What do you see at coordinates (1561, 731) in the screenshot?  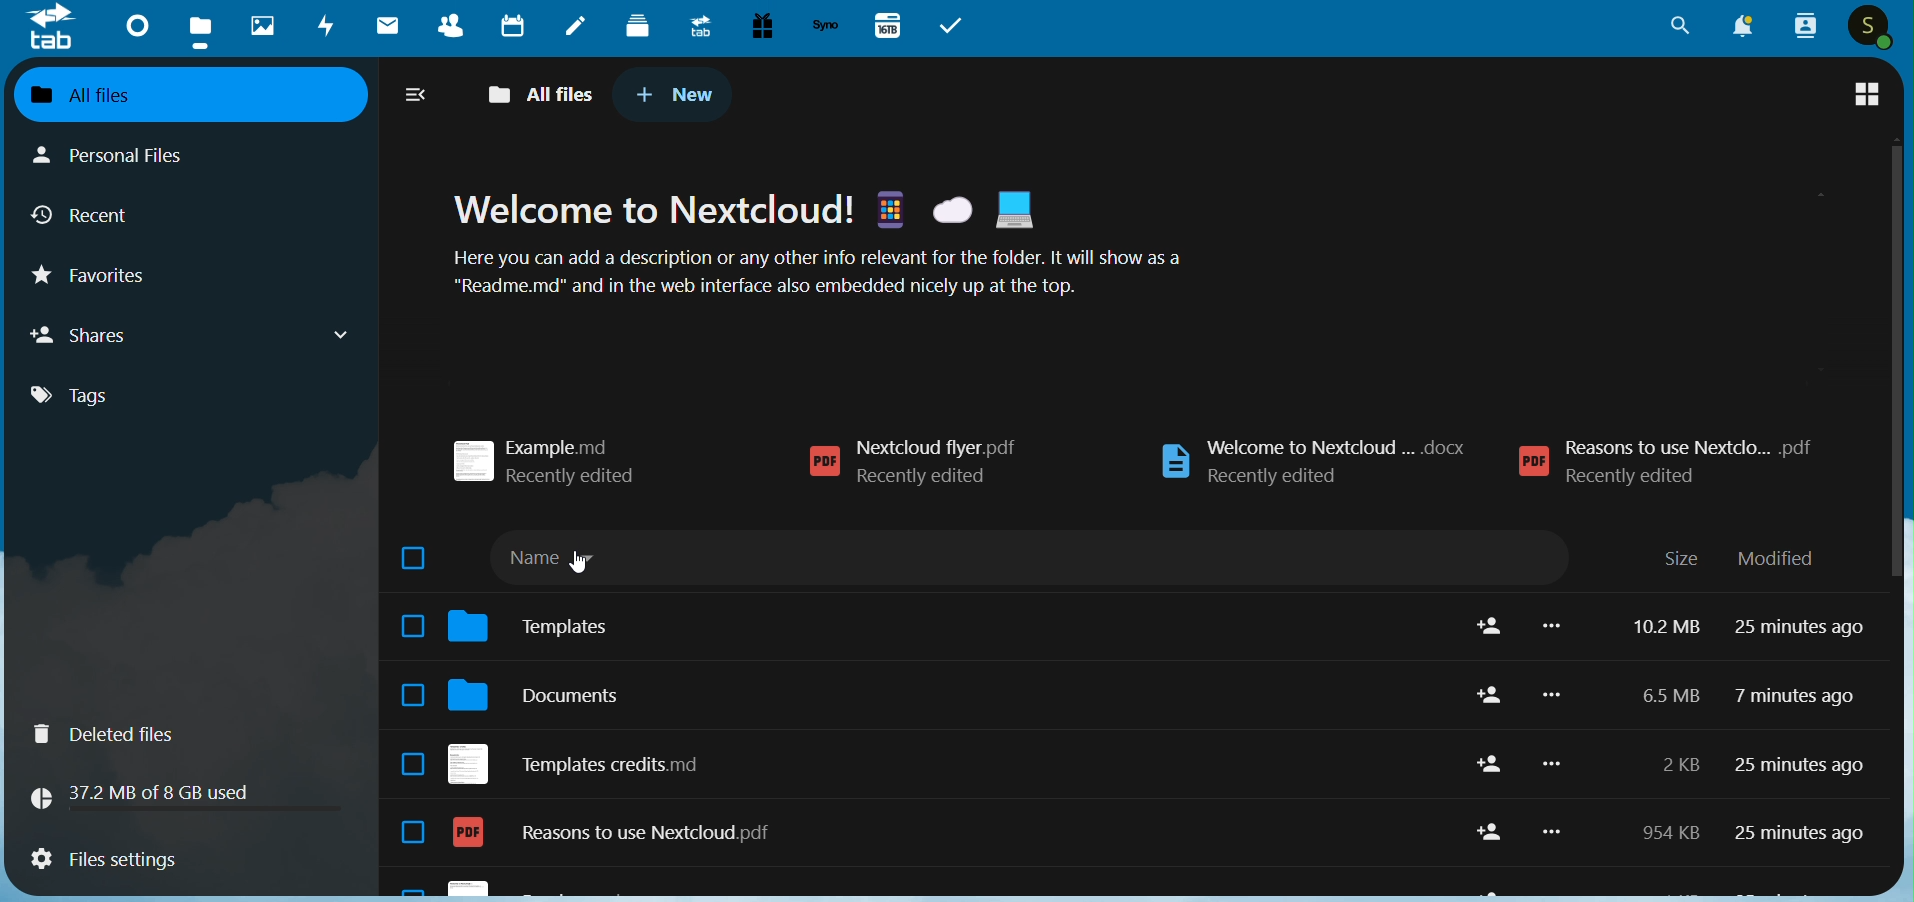 I see `more` at bounding box center [1561, 731].